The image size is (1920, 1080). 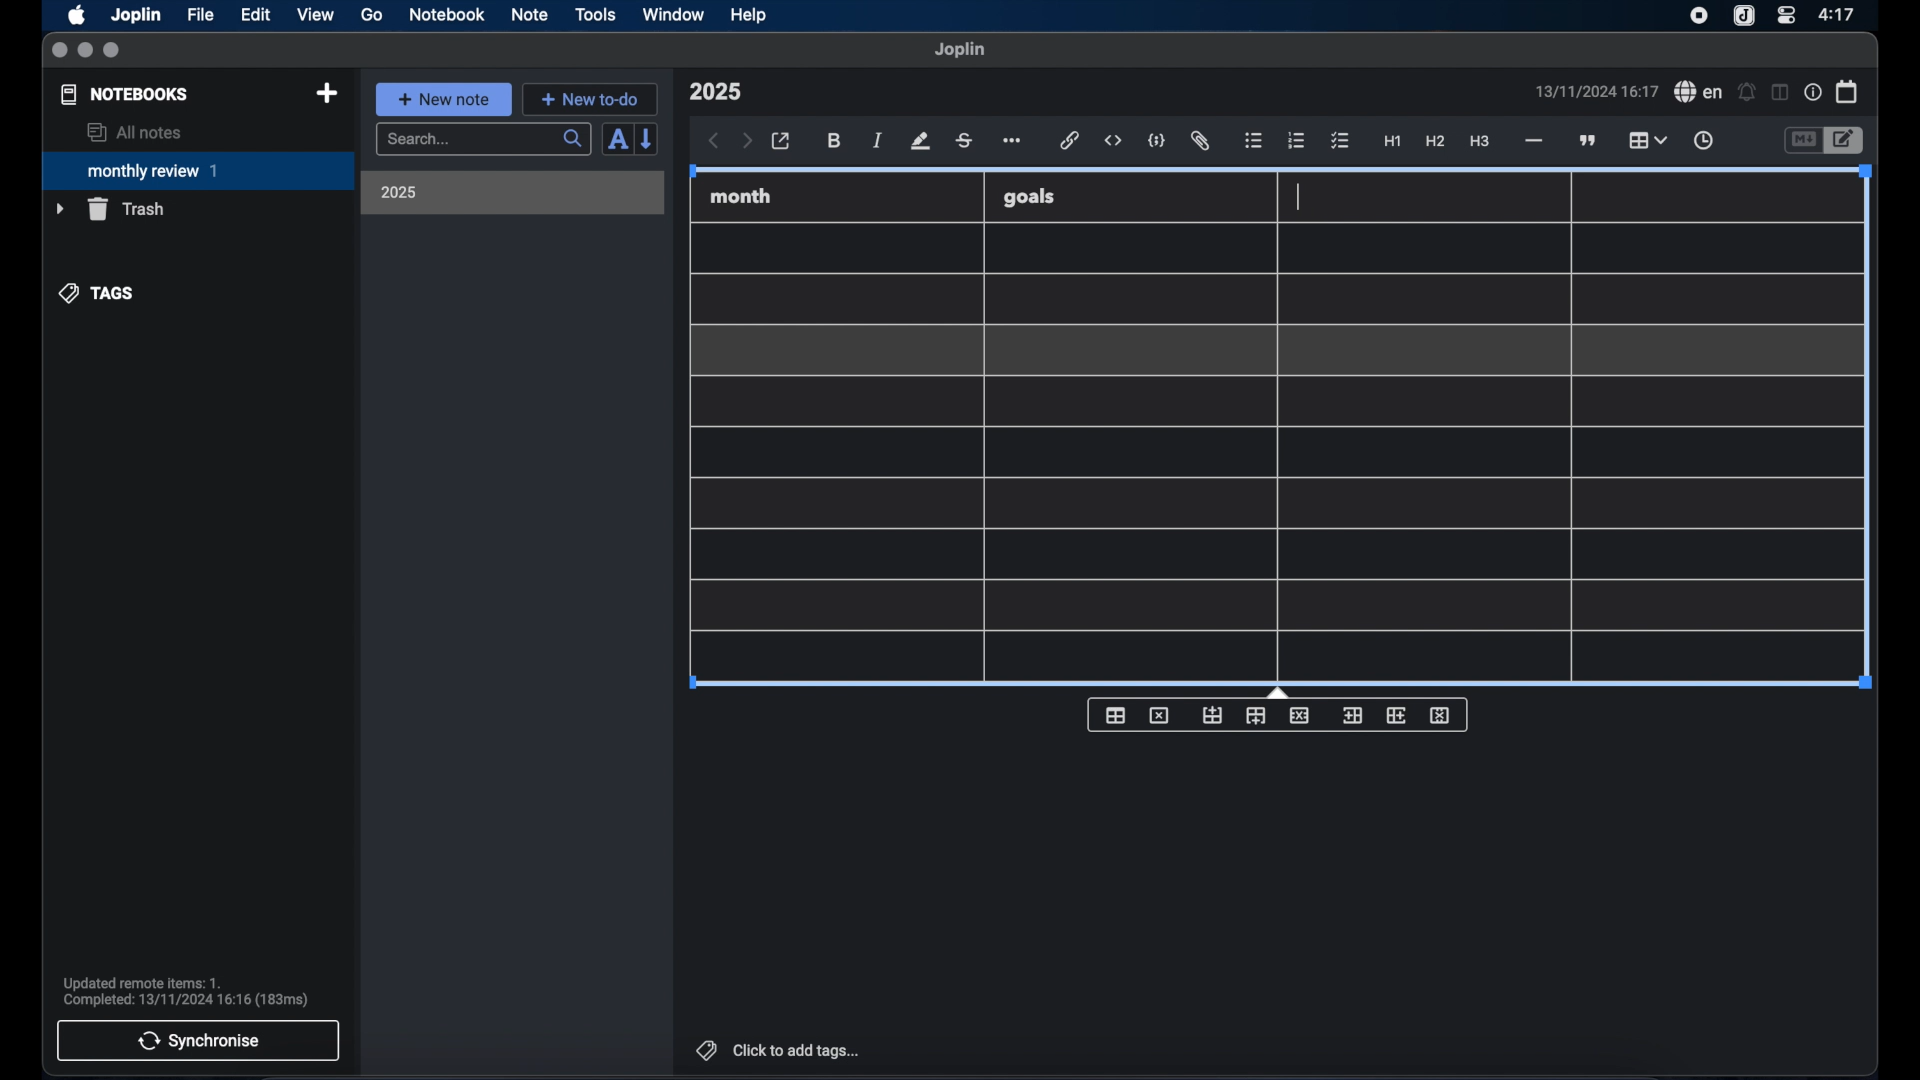 I want to click on block quotes, so click(x=1589, y=141).